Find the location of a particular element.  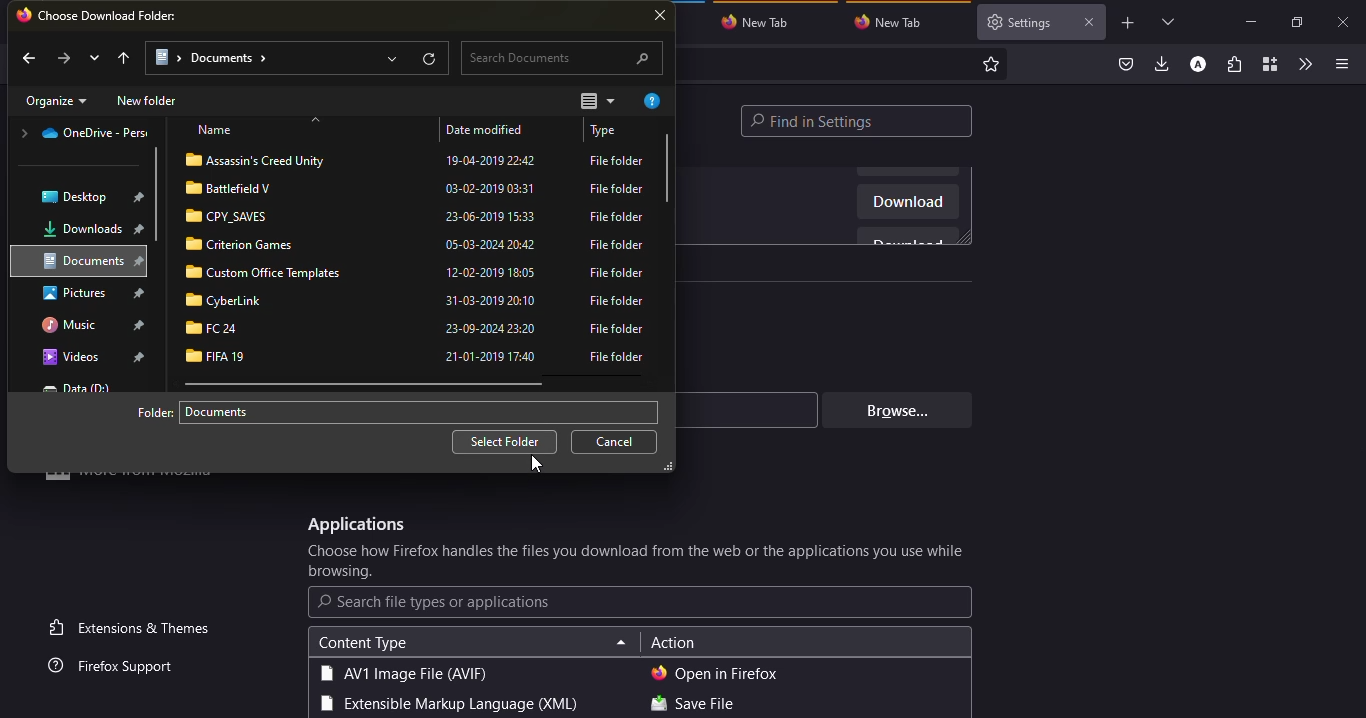

type is located at coordinates (620, 273).